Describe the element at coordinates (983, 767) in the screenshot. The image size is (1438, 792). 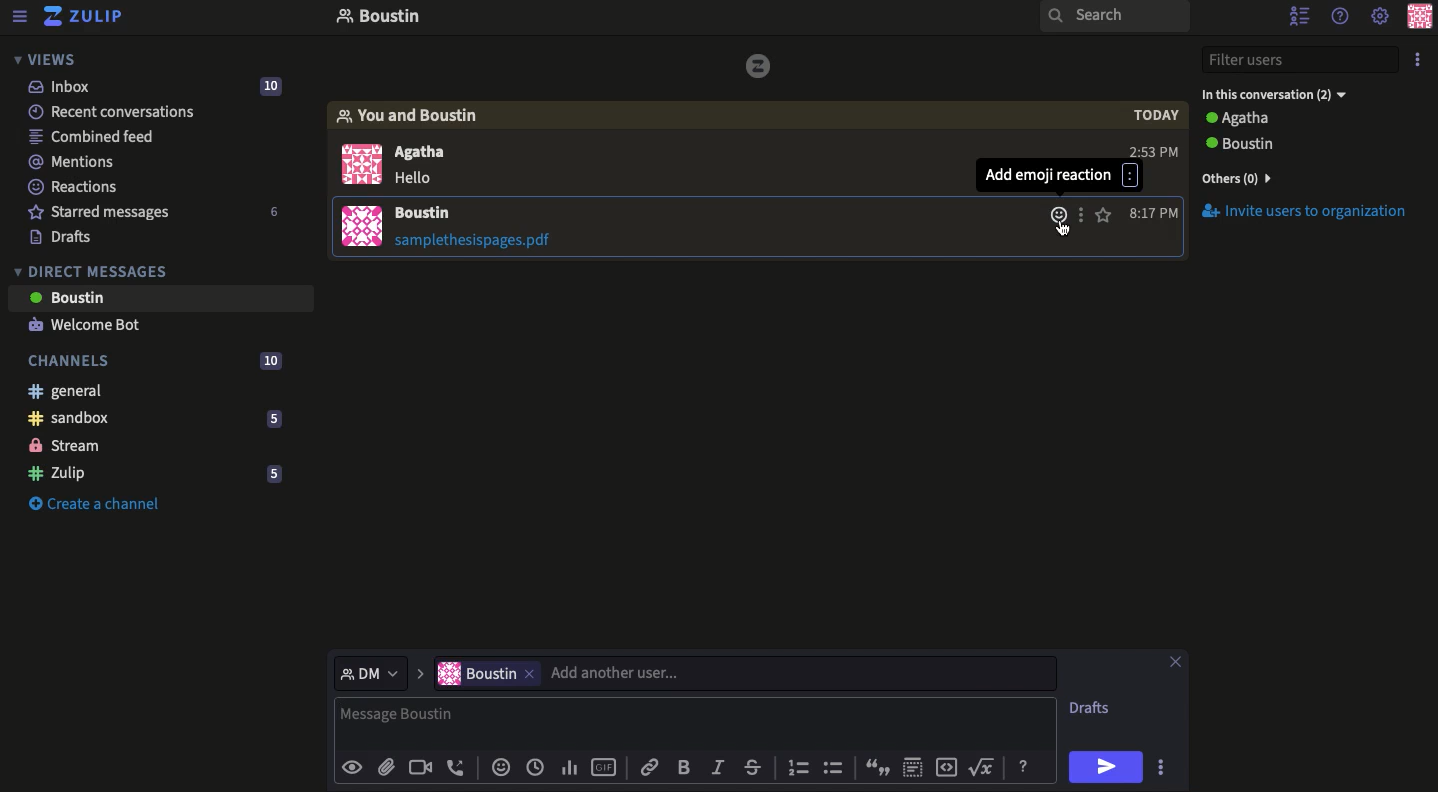
I see `Root` at that location.